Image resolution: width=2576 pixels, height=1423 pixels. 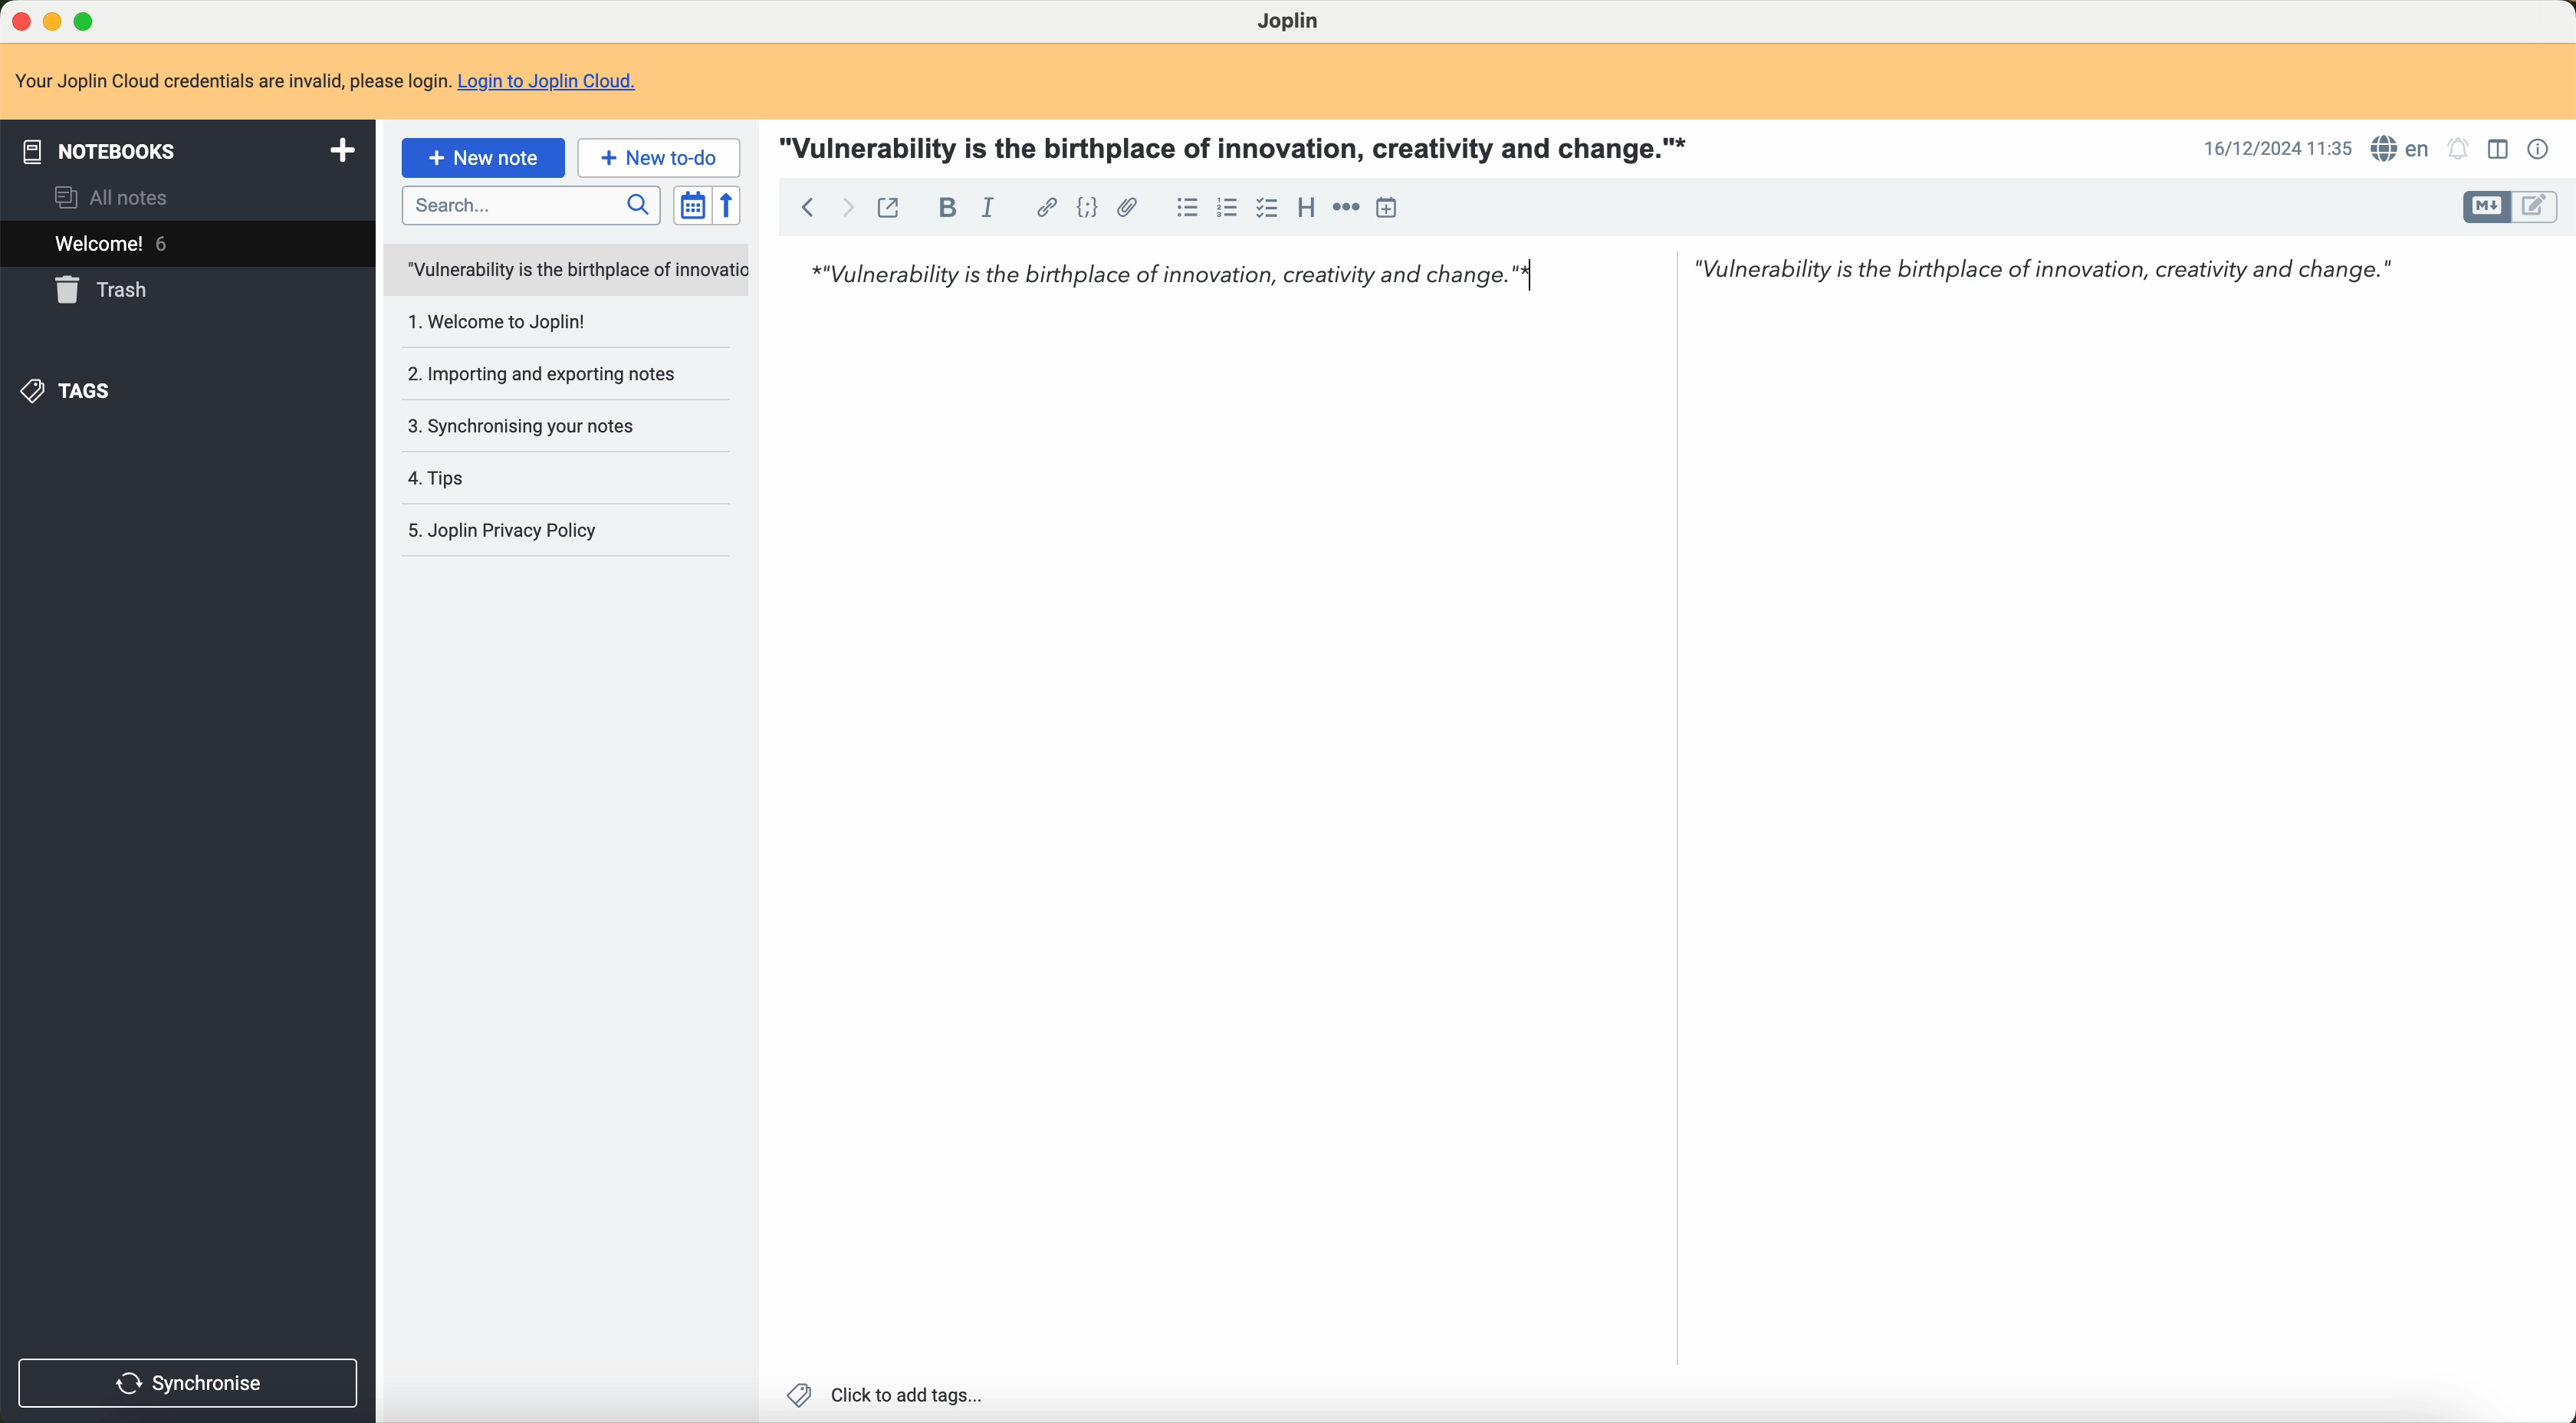 What do you see at coordinates (1240, 146) in the screenshot?
I see `"Vulnerability is the birthplace of innovation, creativity and change."*` at bounding box center [1240, 146].